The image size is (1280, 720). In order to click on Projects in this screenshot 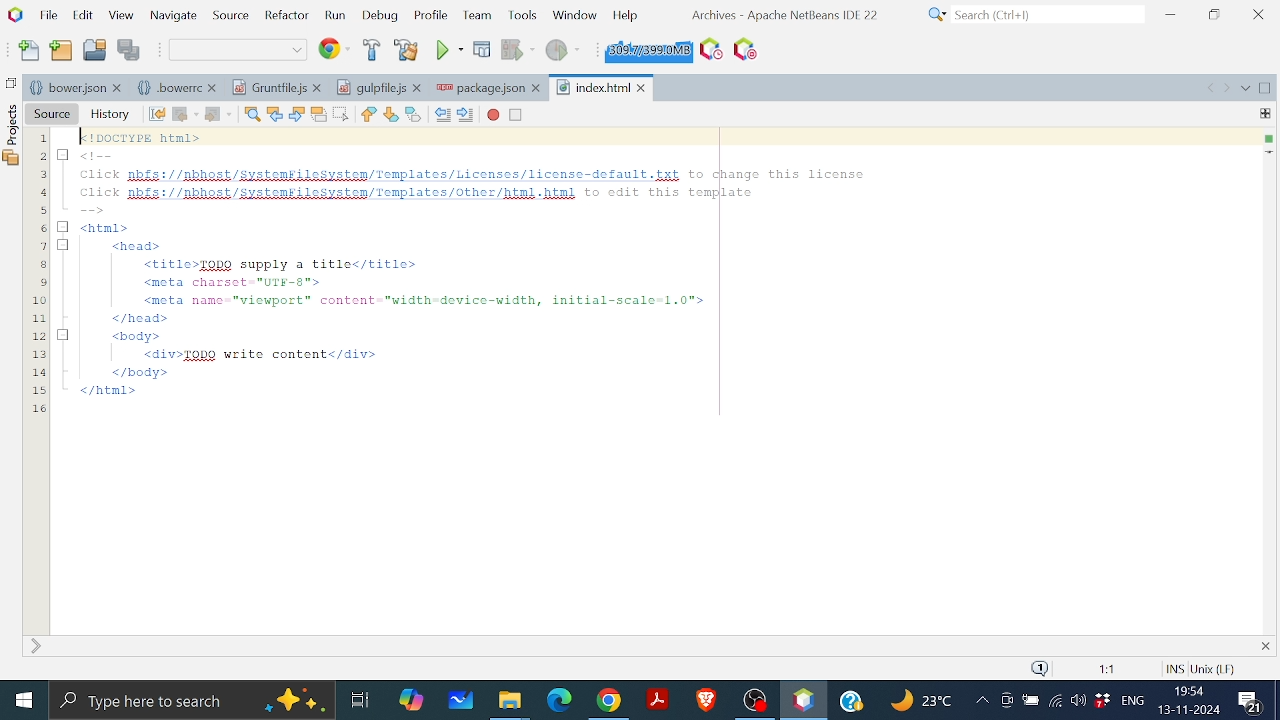, I will do `click(11, 131)`.